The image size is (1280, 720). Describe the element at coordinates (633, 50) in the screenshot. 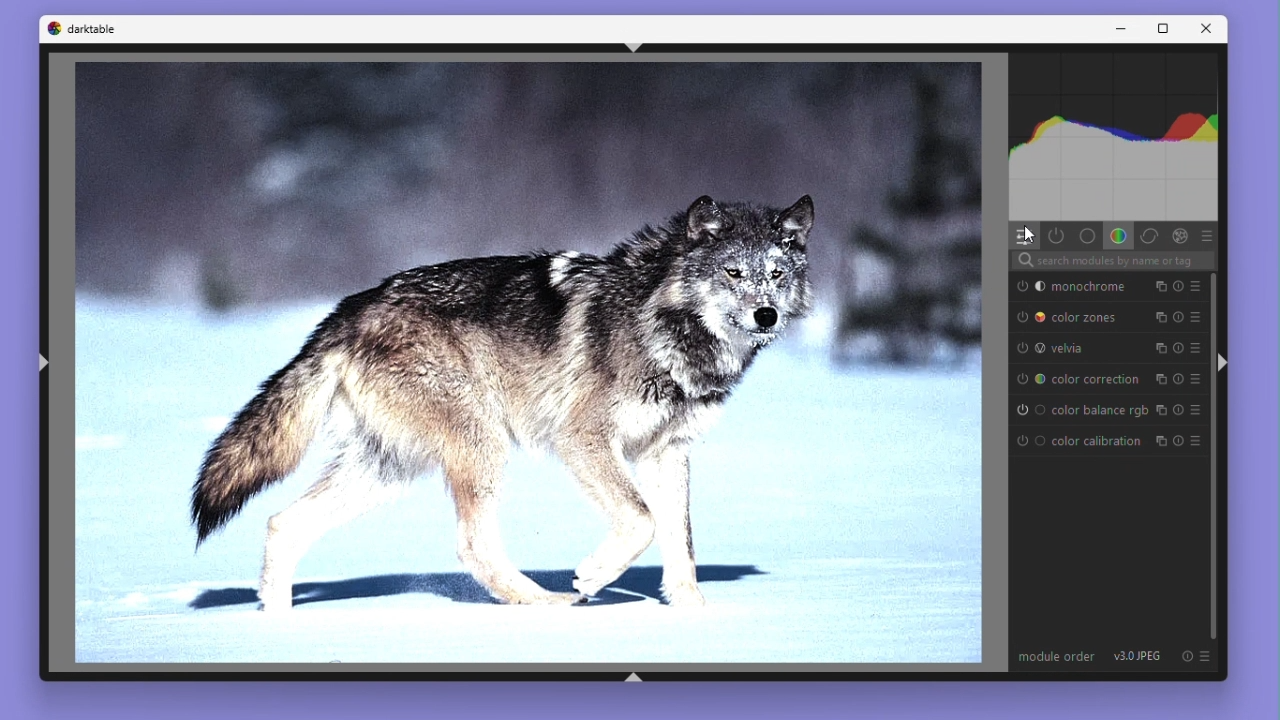

I see `shift+ctrl+t` at that location.